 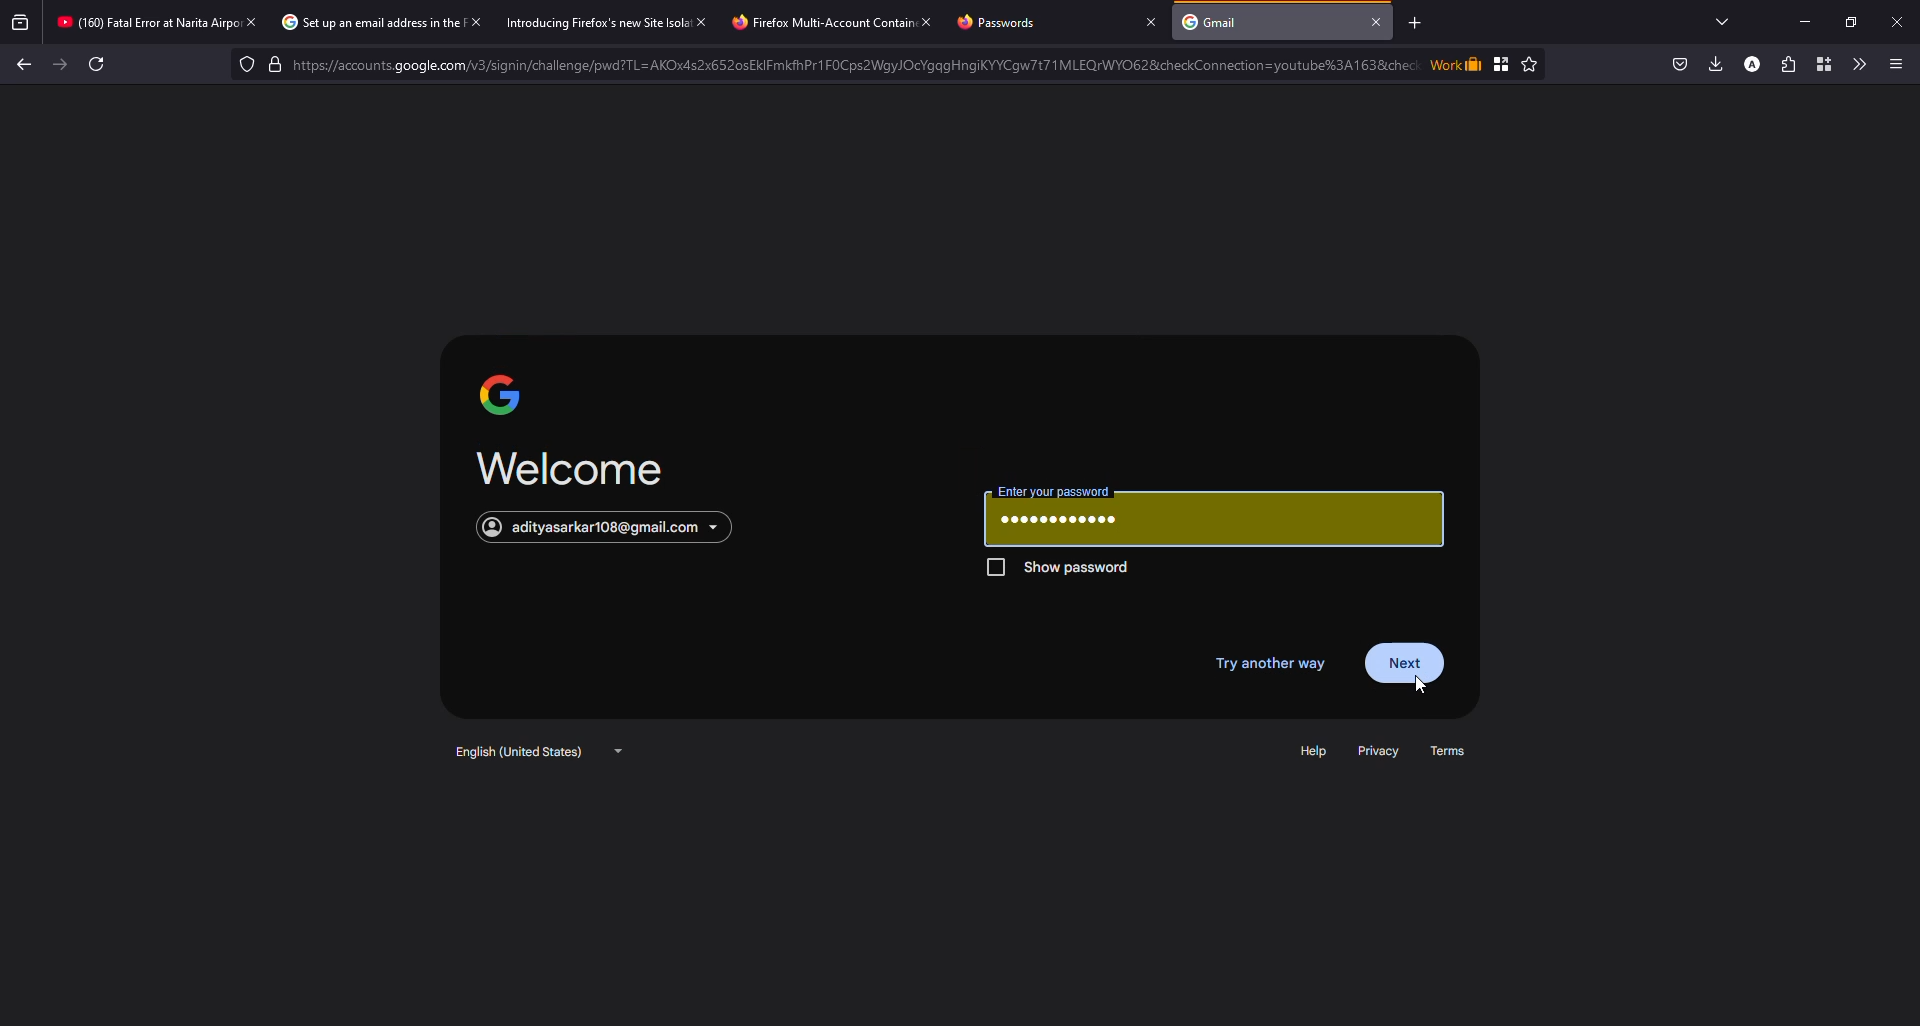 I want to click on close, so click(x=1898, y=19).